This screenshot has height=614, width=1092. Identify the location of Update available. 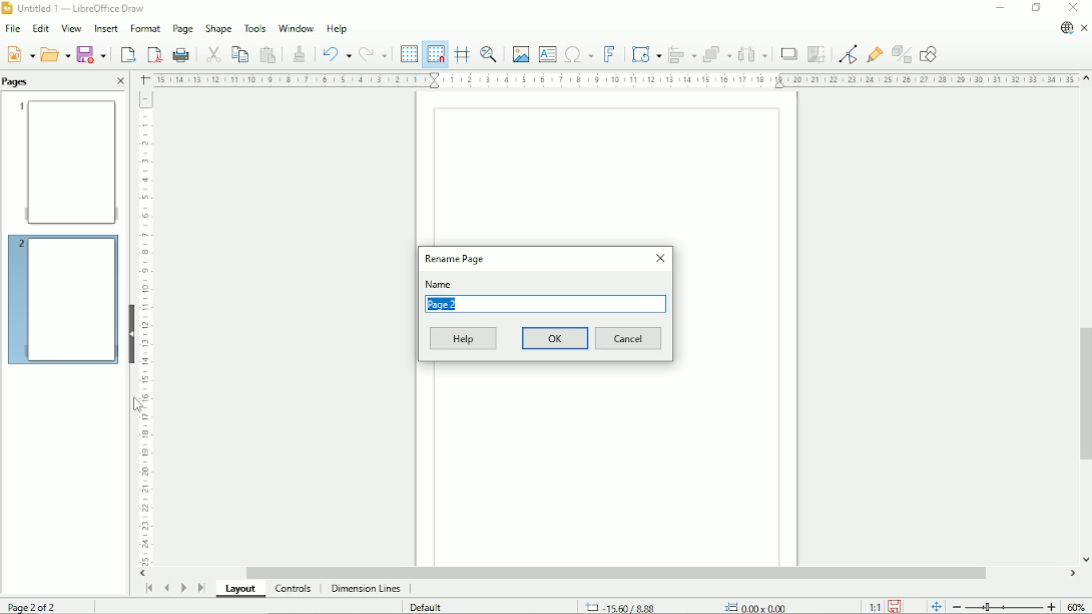
(1066, 28).